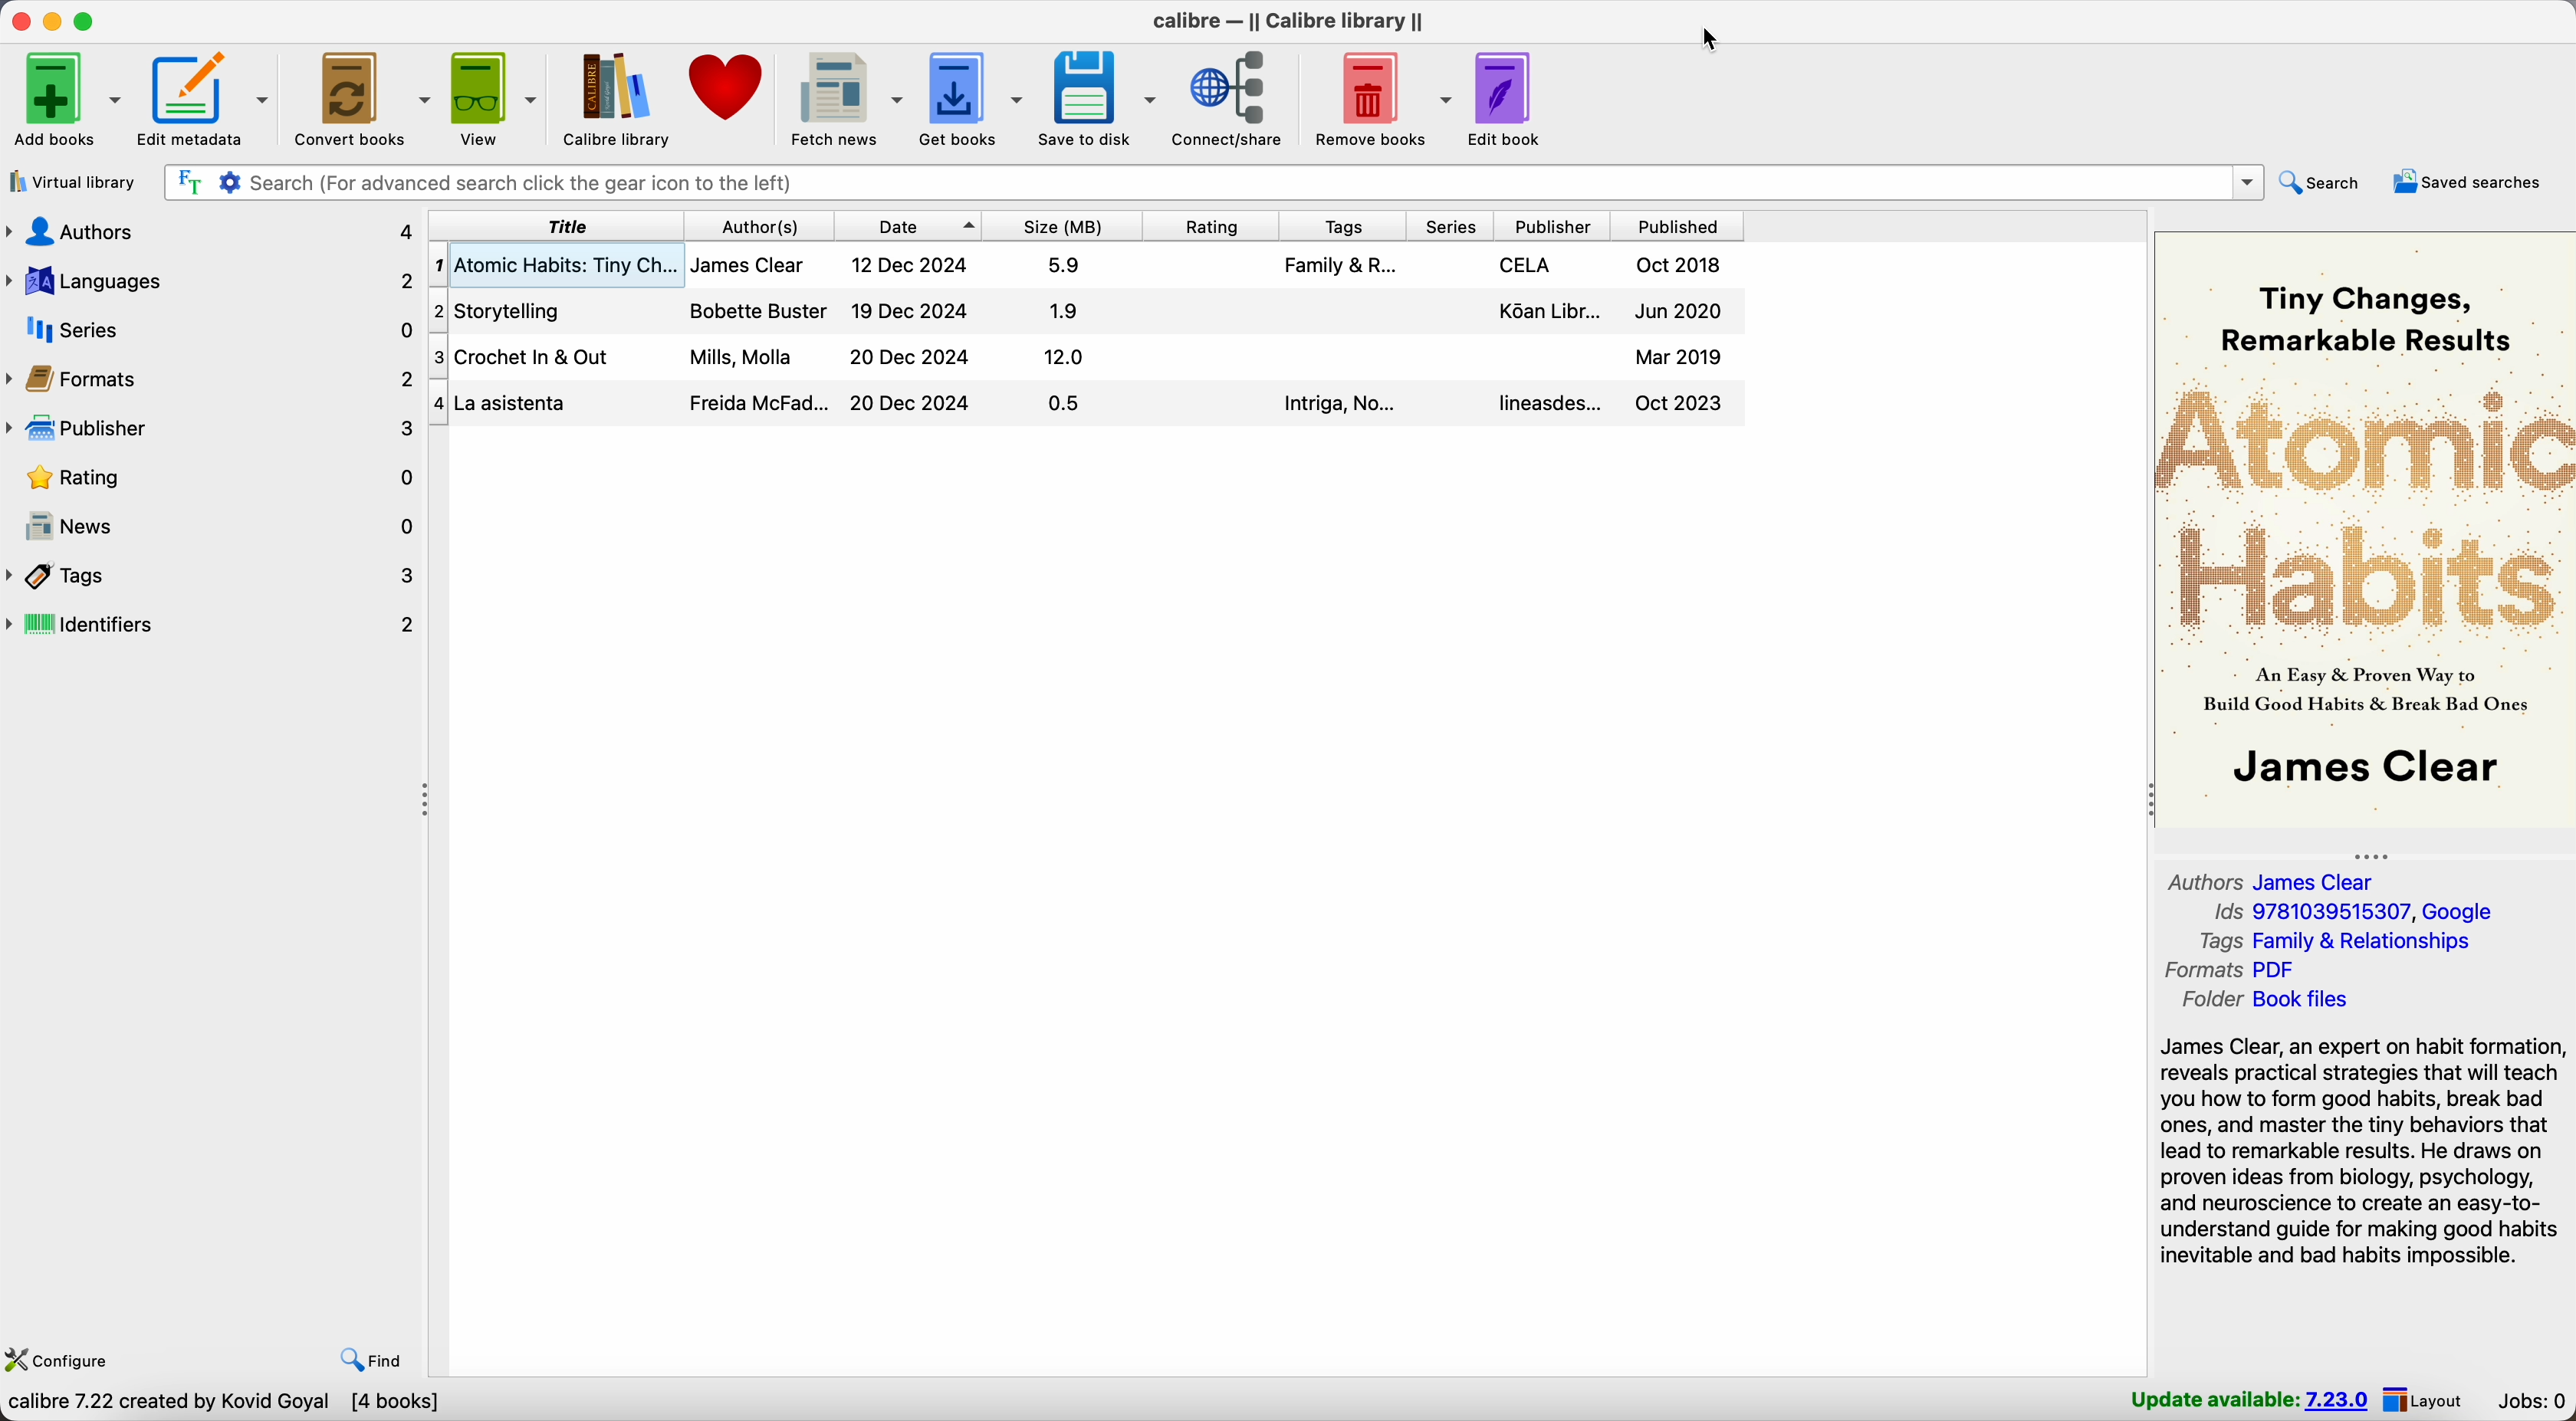 The image size is (2576, 1421). I want to click on tags, so click(214, 577).